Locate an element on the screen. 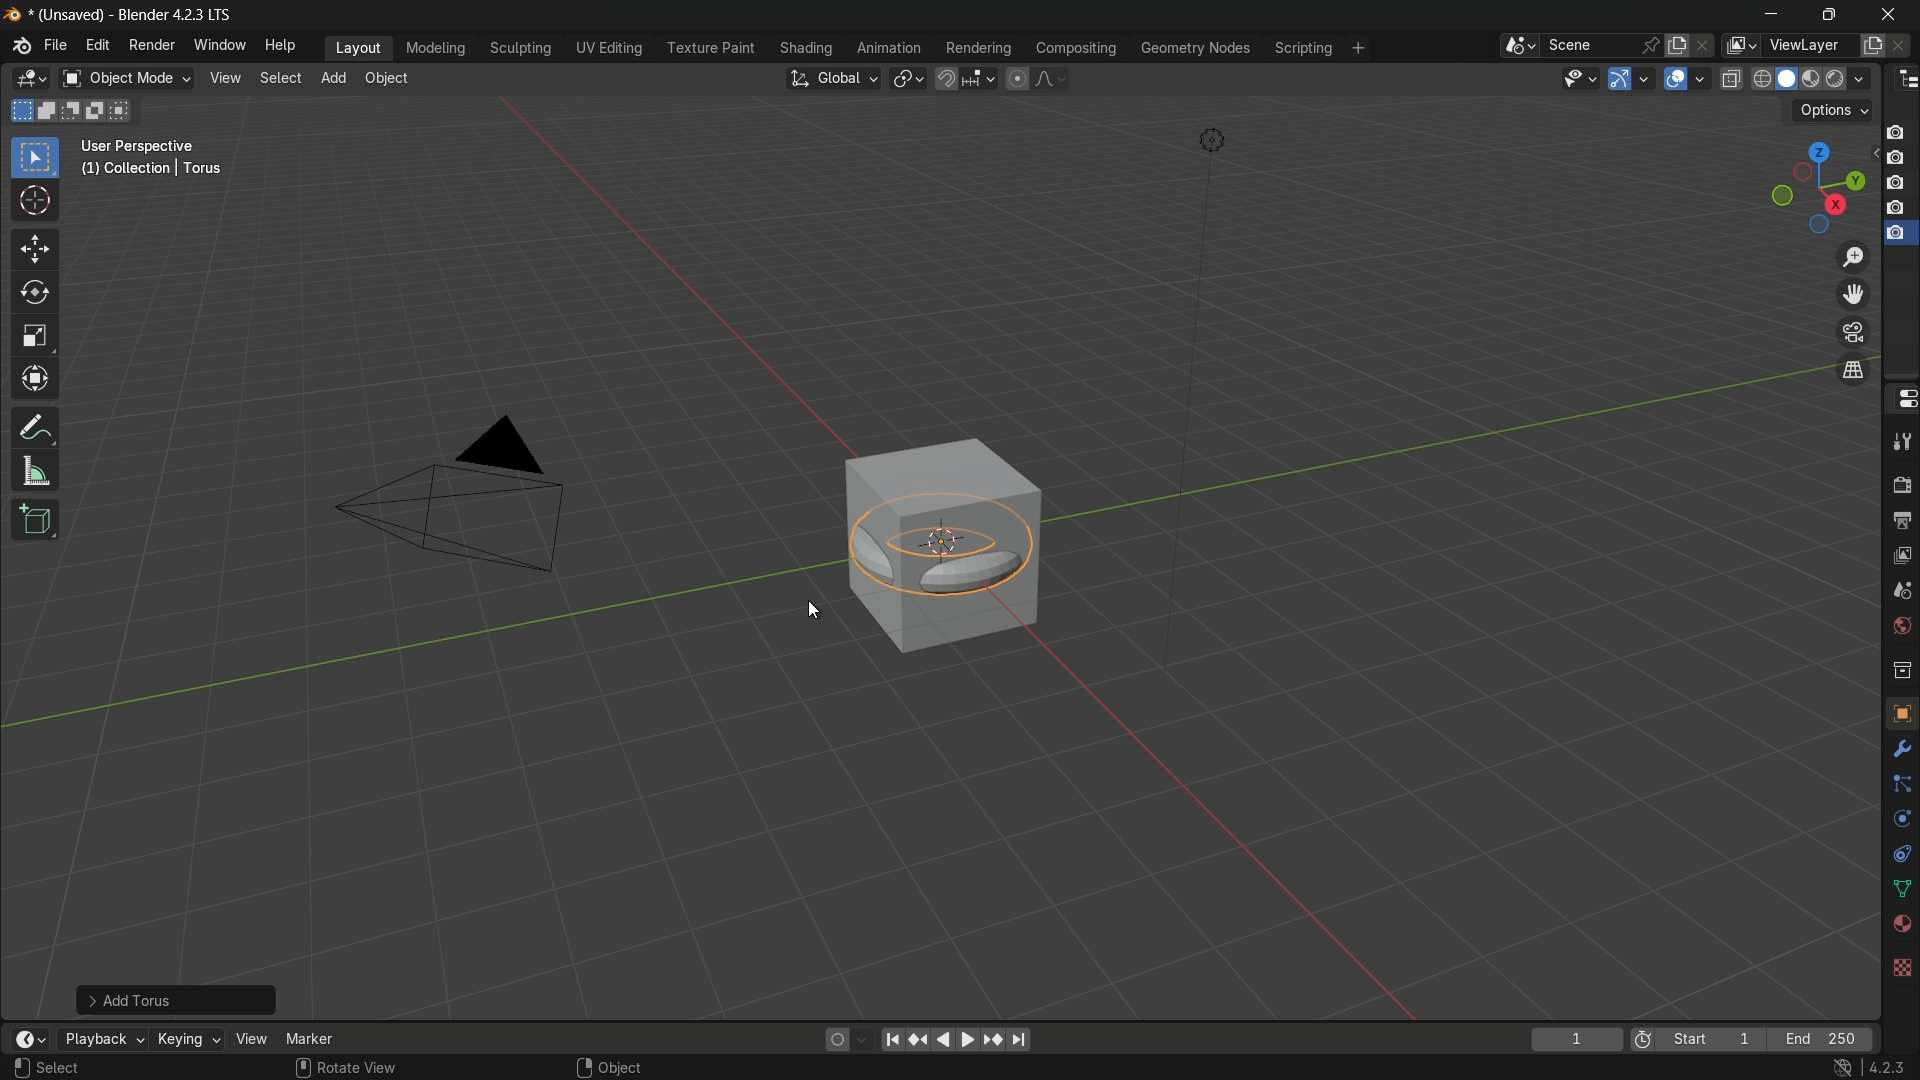 The width and height of the screenshot is (1920, 1080). torus inside cube is located at coordinates (943, 540).